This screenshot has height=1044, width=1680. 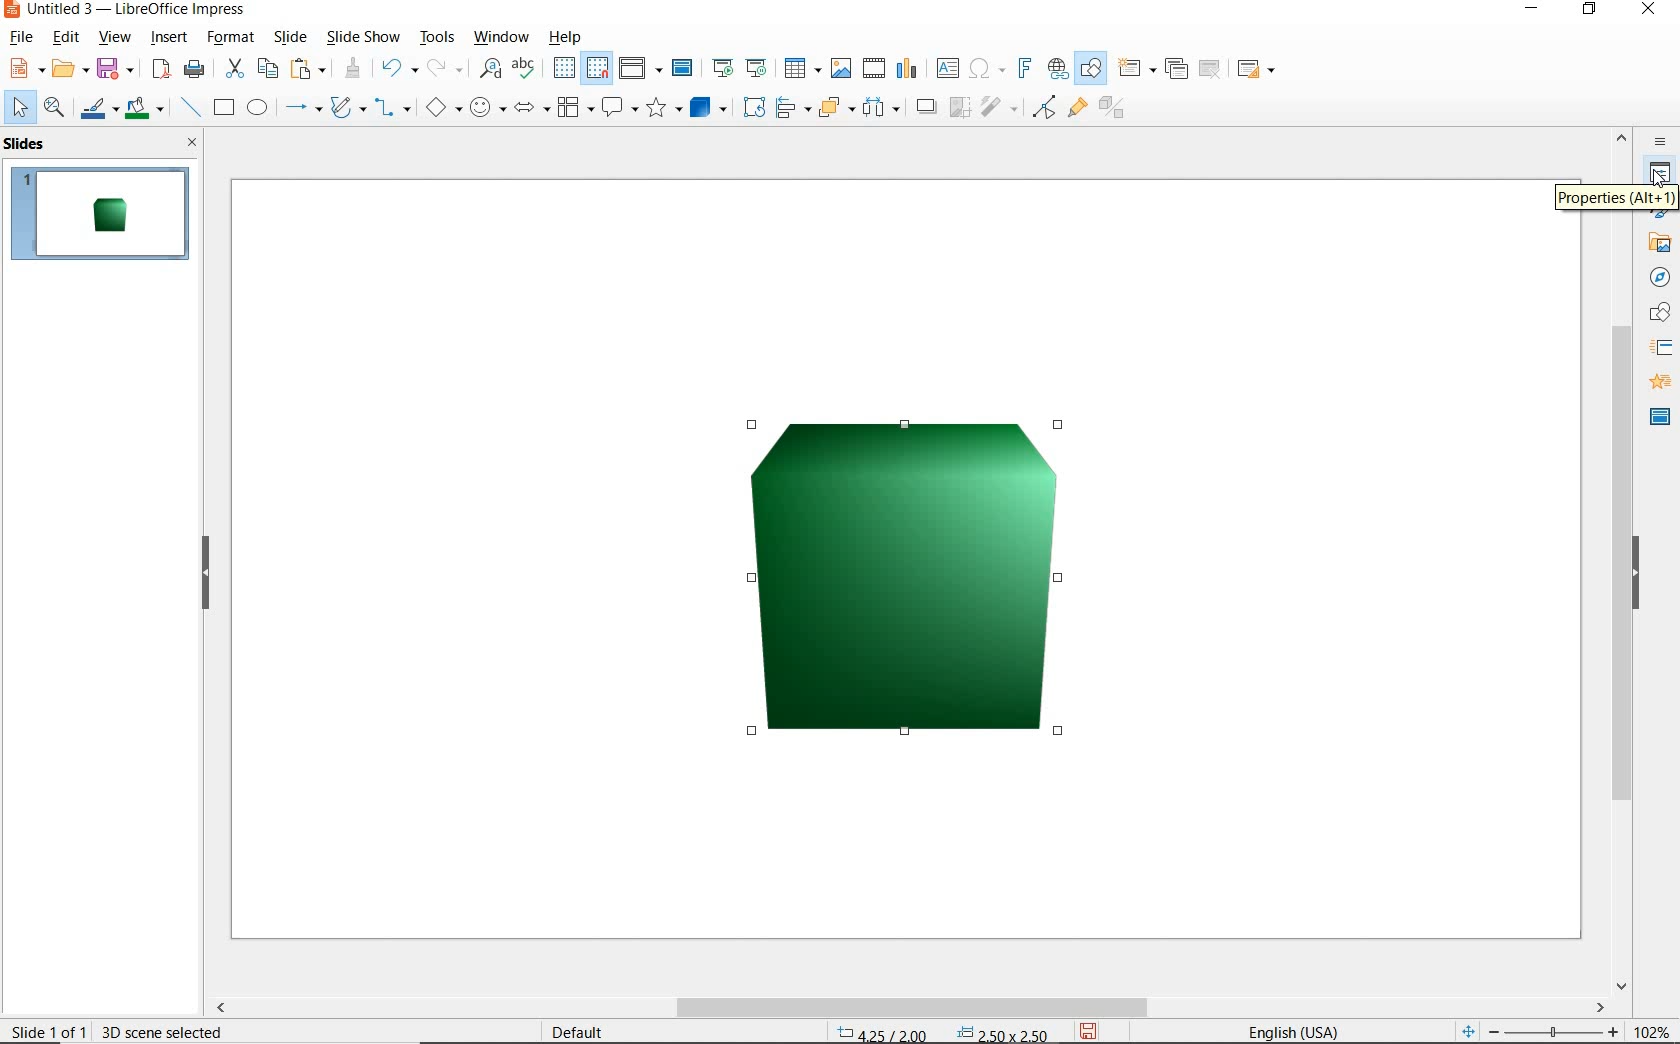 I want to click on select, so click(x=19, y=108).